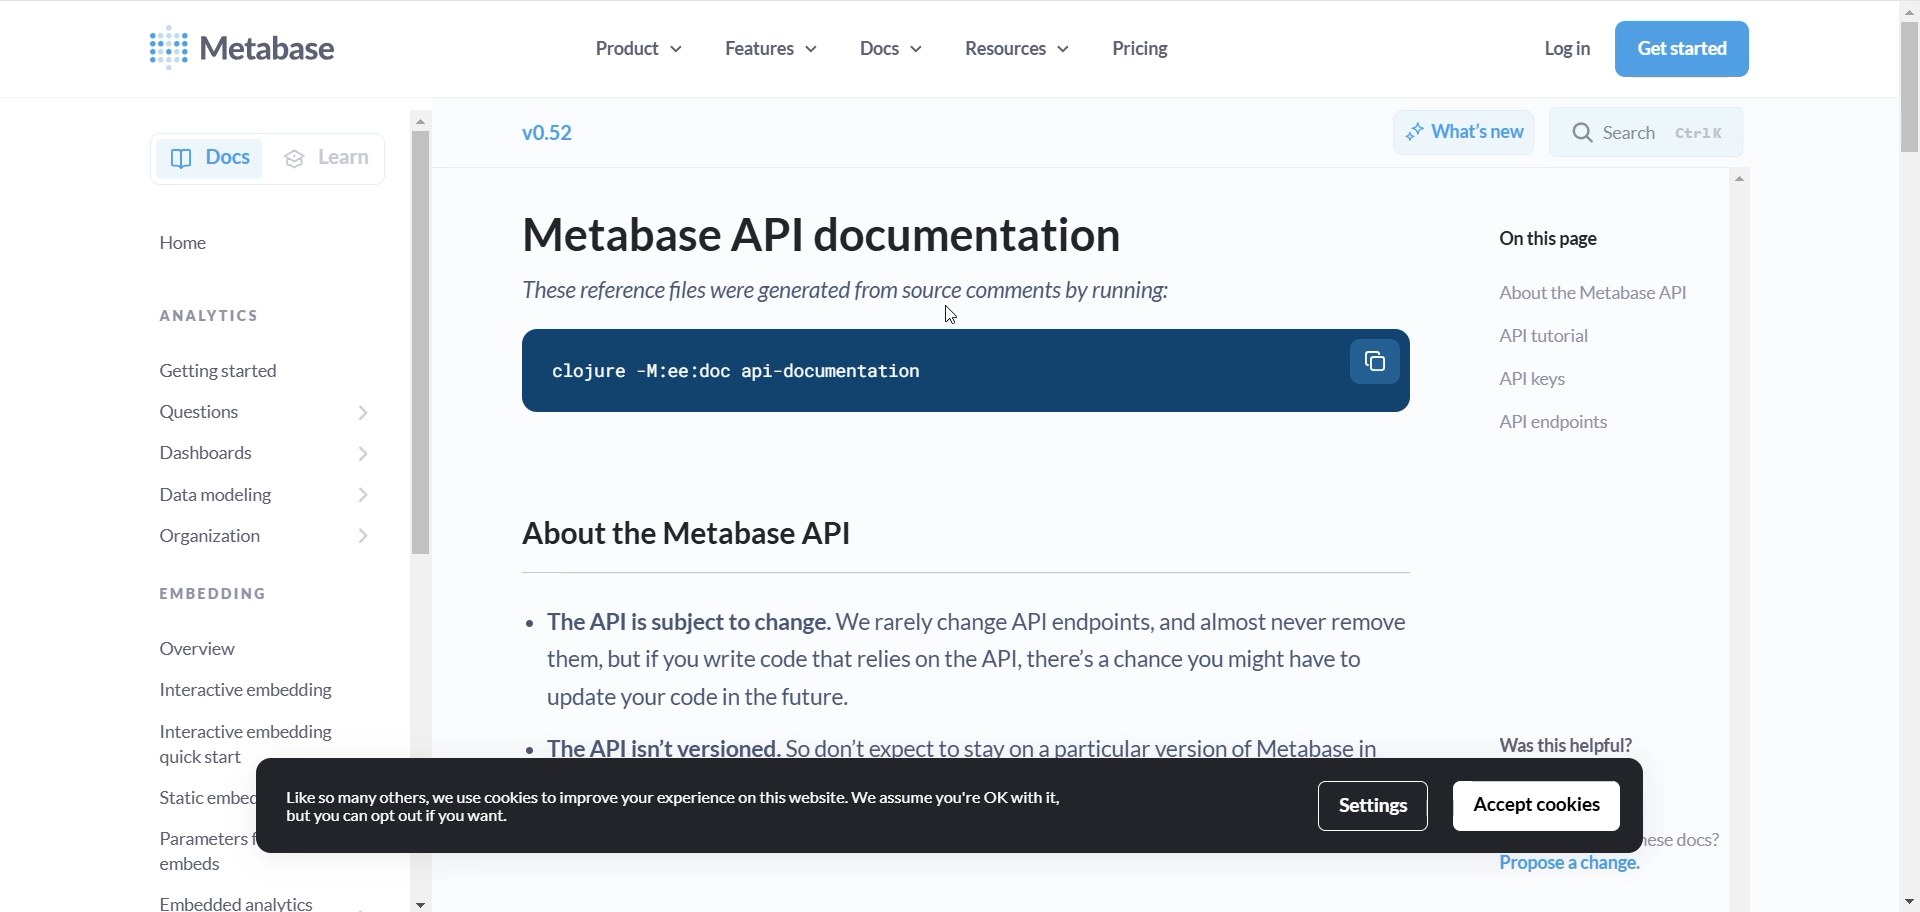  Describe the element at coordinates (973, 628) in the screenshot. I see `text` at that location.